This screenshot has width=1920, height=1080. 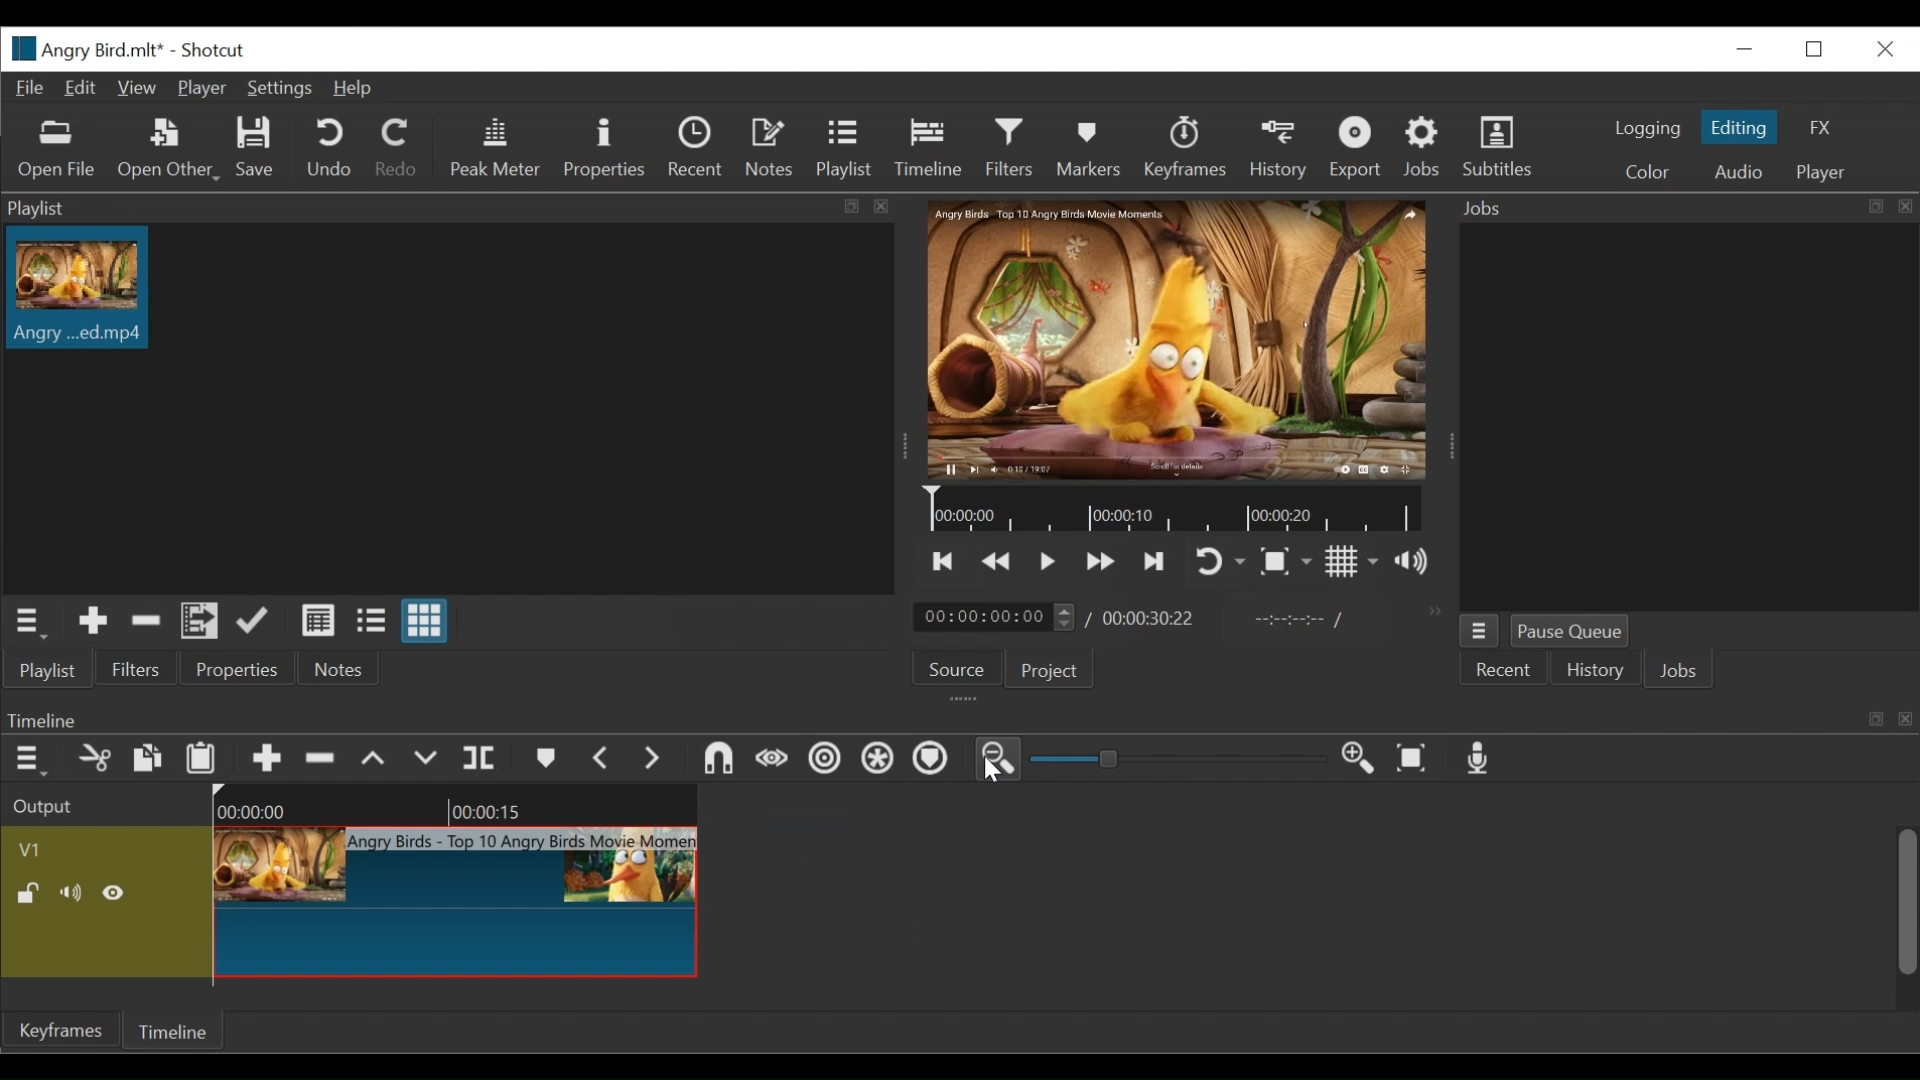 I want to click on bookmark, so click(x=546, y=761).